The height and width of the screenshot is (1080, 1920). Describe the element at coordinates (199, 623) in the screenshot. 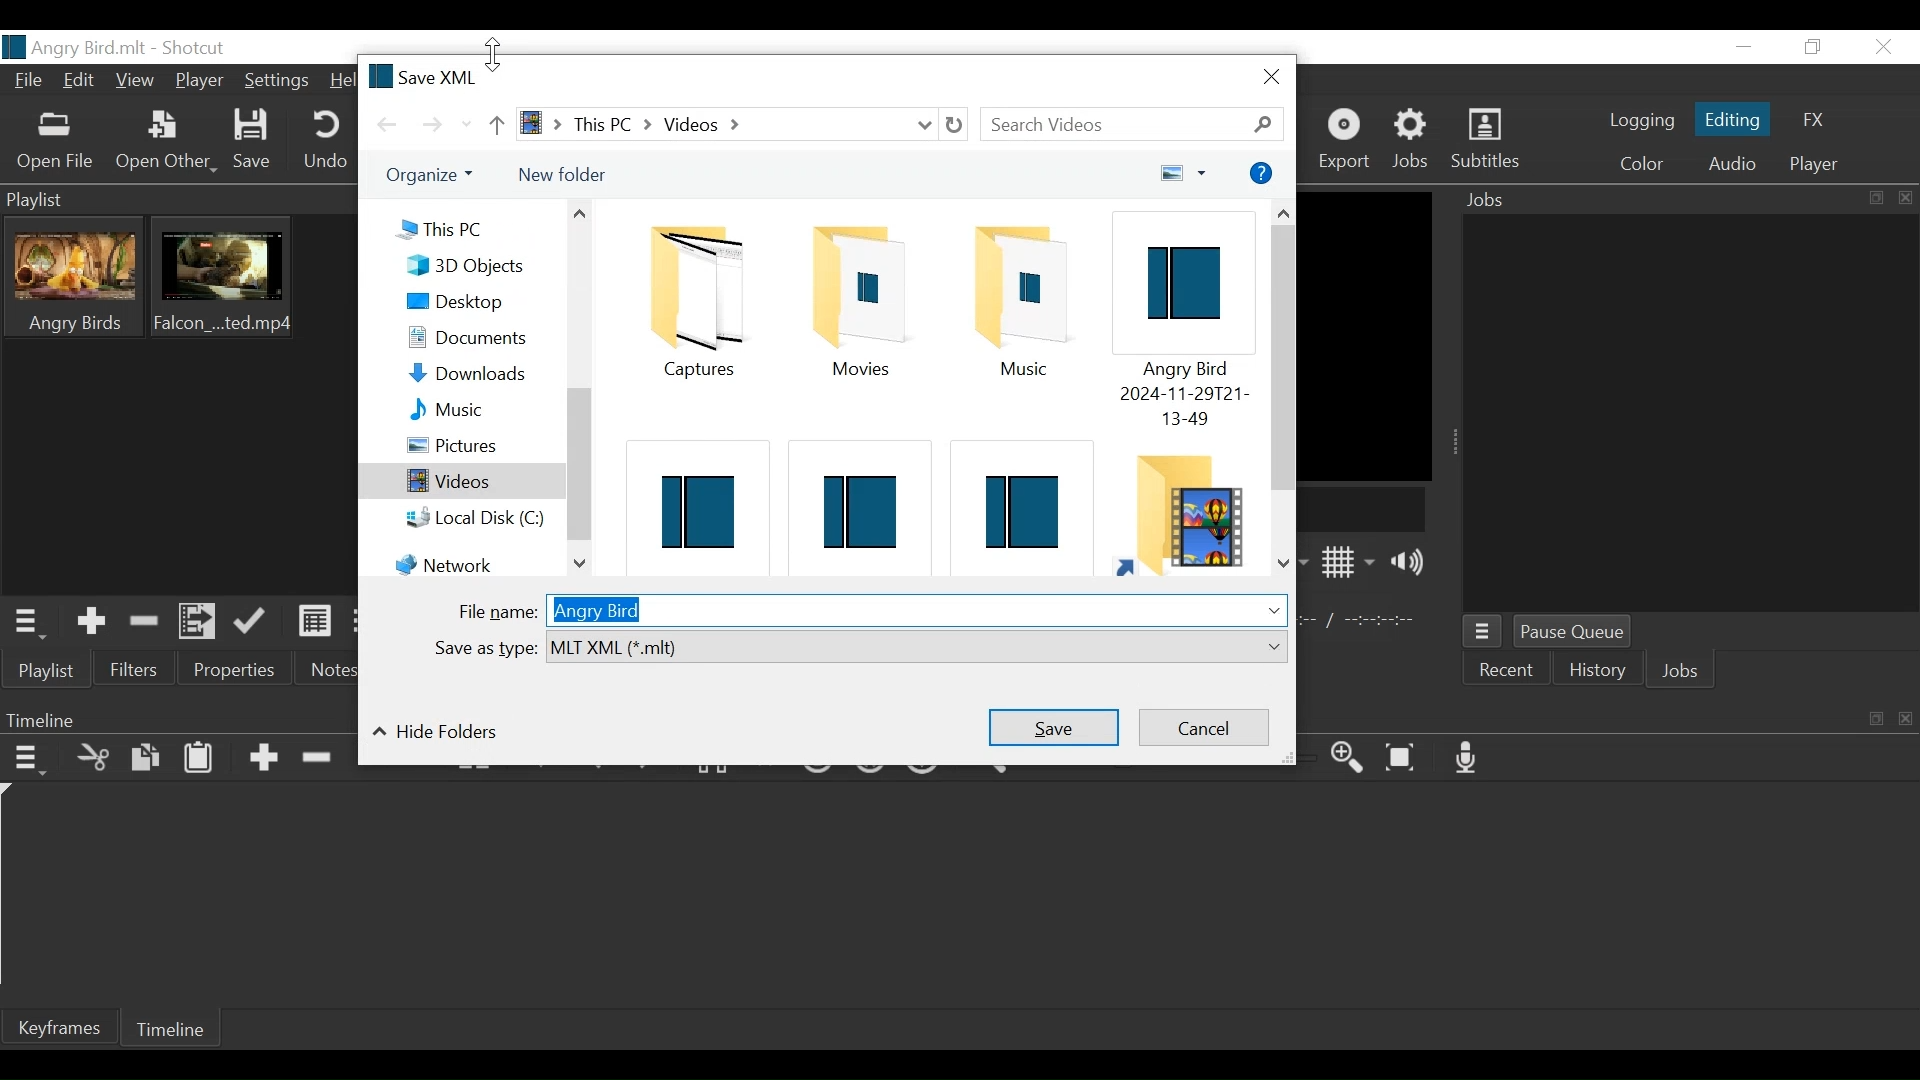

I see `Add files to the playlist` at that location.